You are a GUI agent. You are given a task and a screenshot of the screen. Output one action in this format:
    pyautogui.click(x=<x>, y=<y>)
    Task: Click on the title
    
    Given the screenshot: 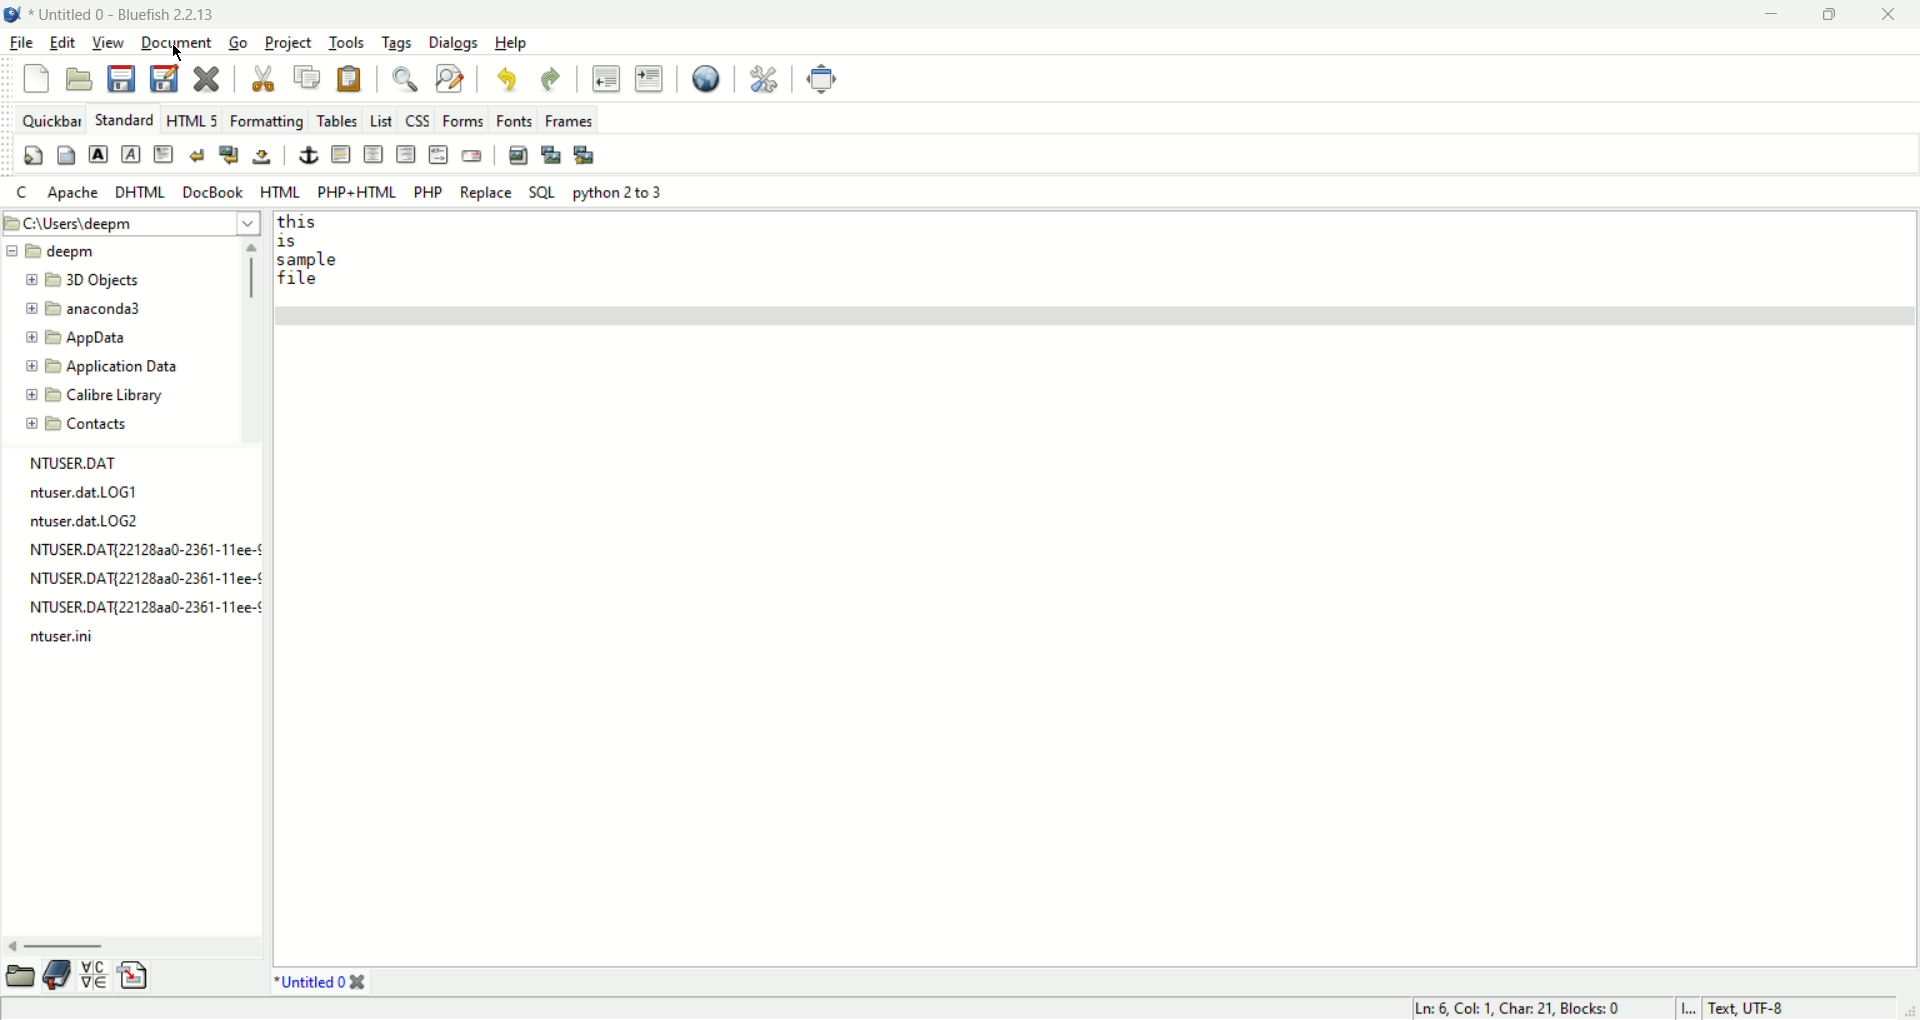 What is the action you would take?
    pyautogui.click(x=123, y=14)
    